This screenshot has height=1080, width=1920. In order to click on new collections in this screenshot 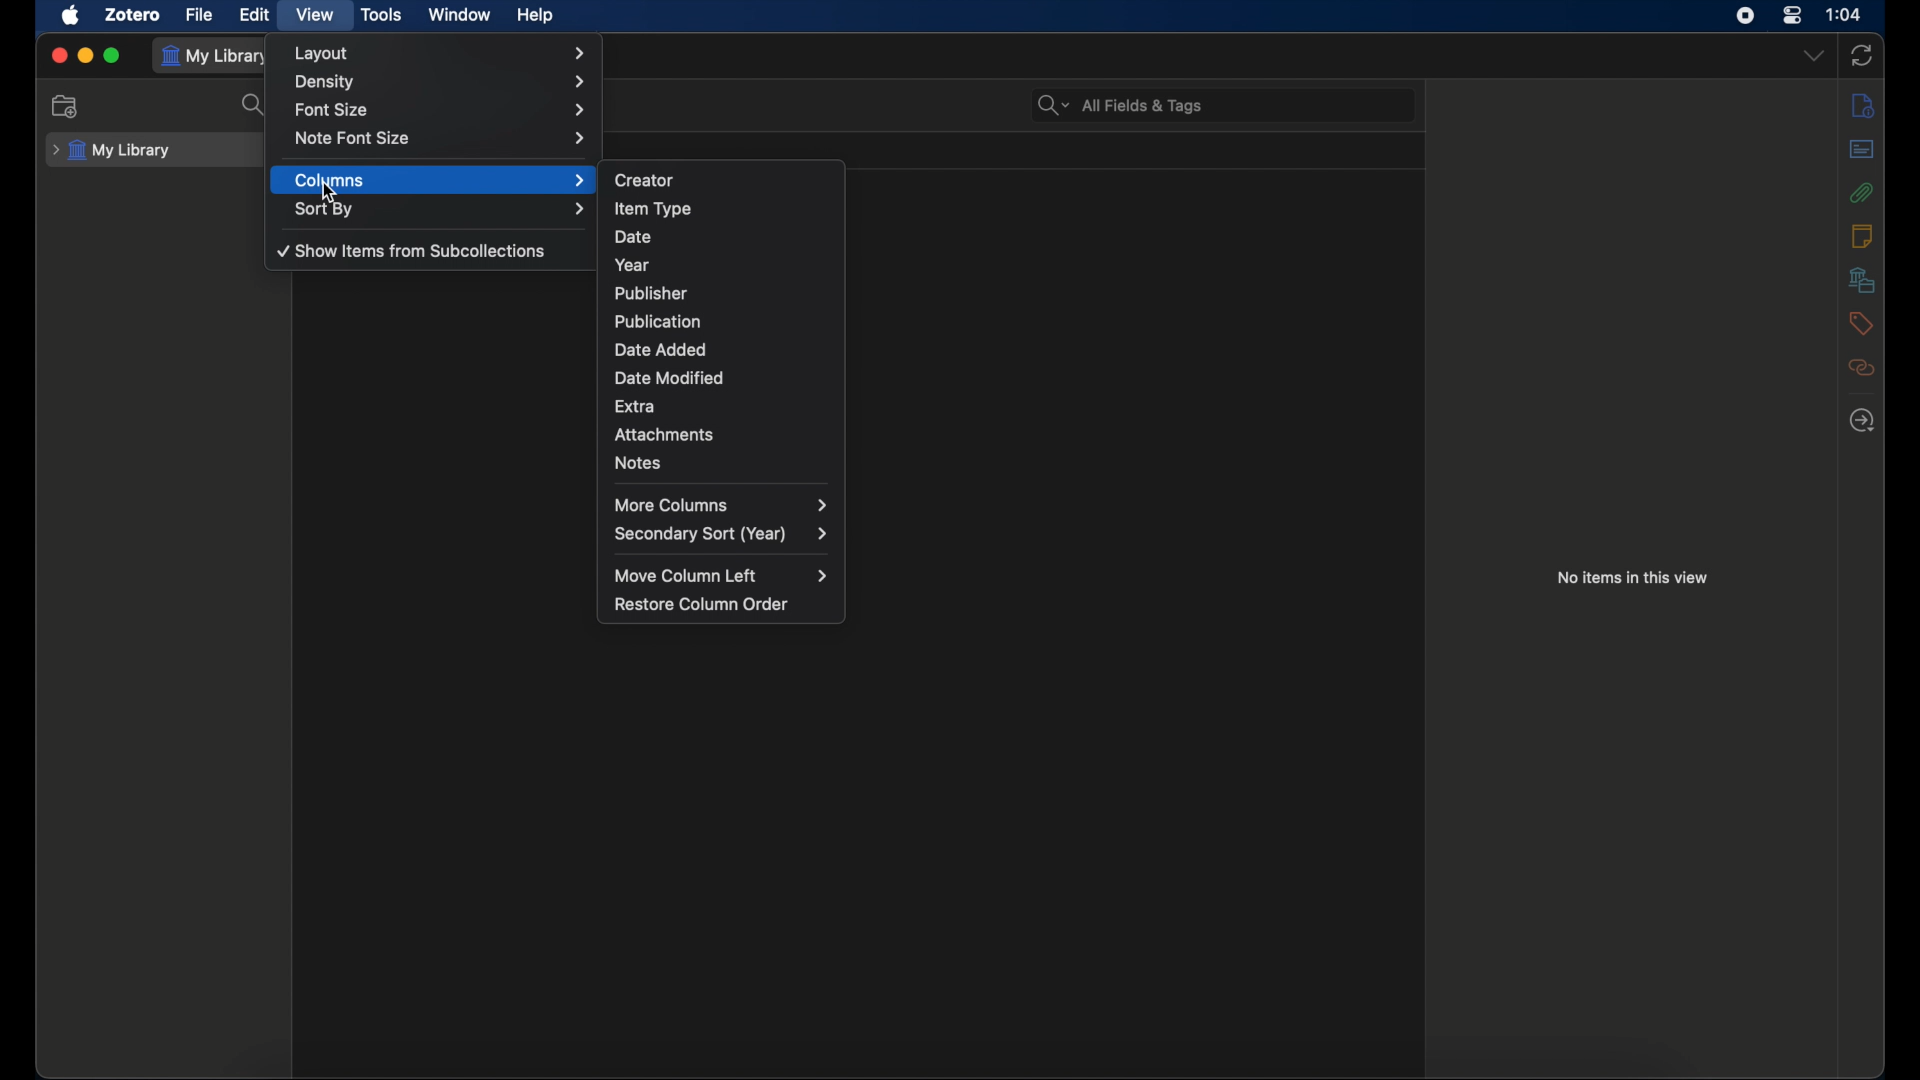, I will do `click(66, 106)`.